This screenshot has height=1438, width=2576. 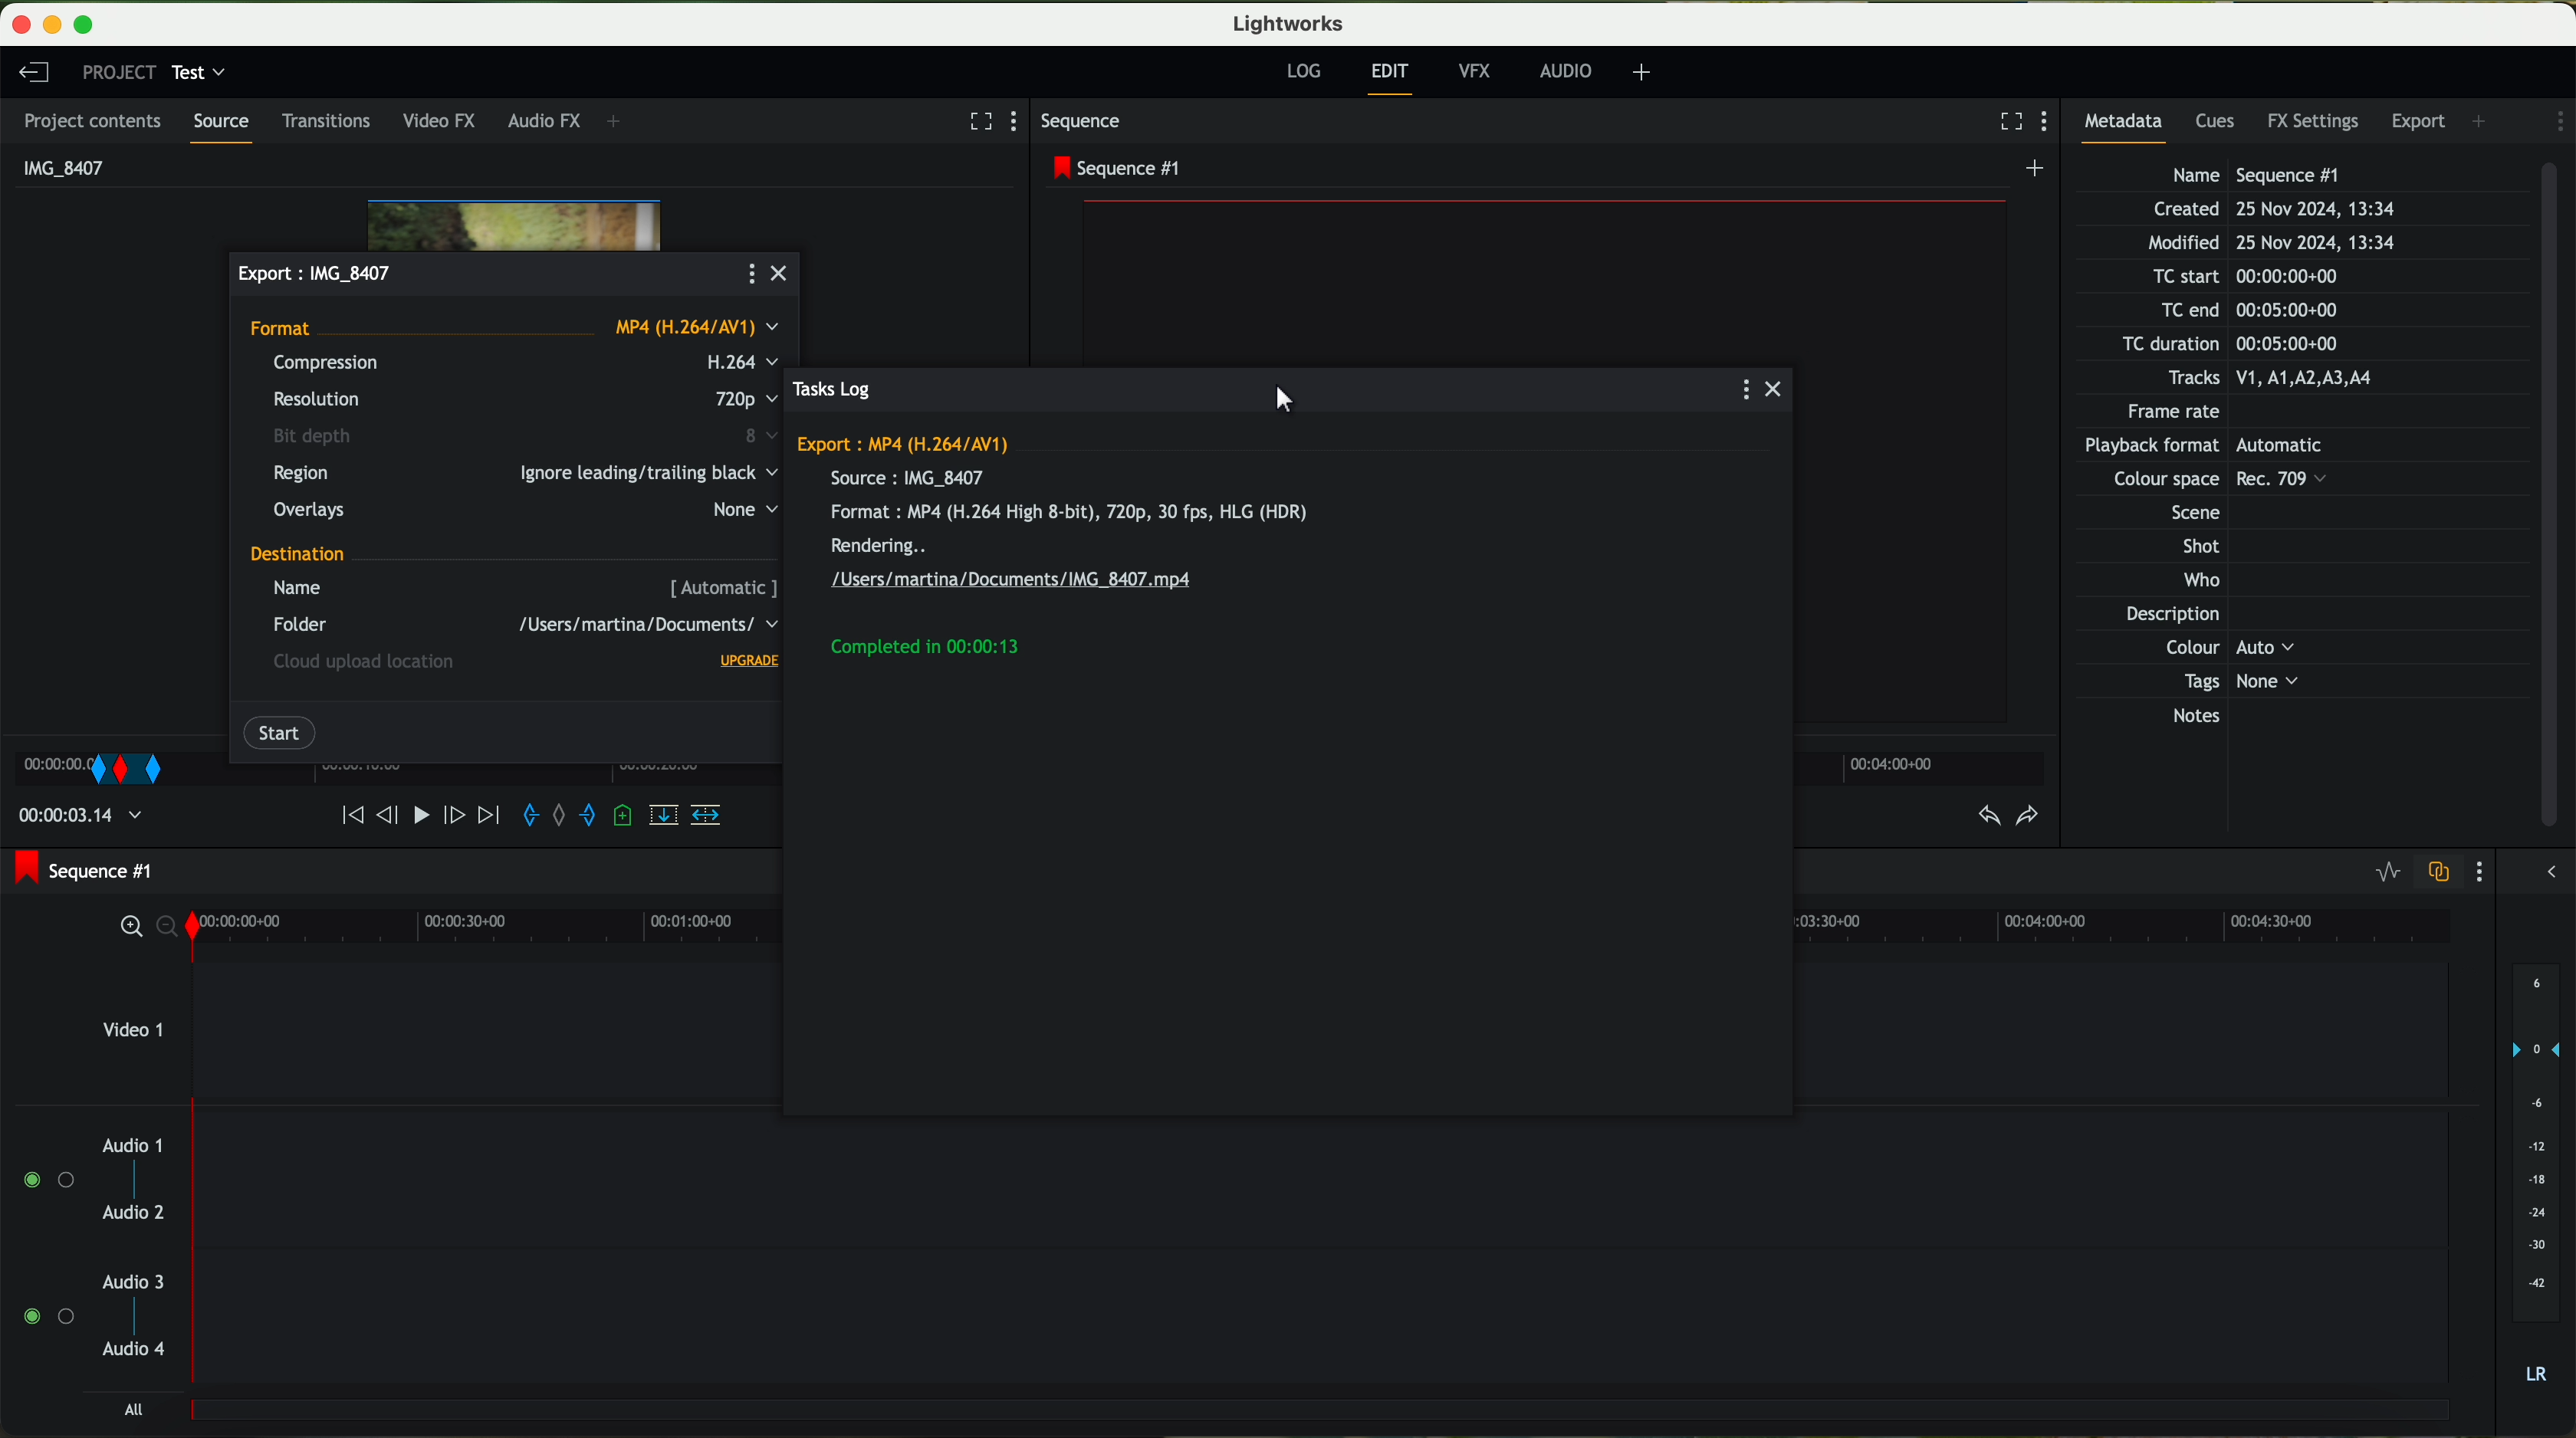 What do you see at coordinates (2197, 582) in the screenshot?
I see `Who` at bounding box center [2197, 582].